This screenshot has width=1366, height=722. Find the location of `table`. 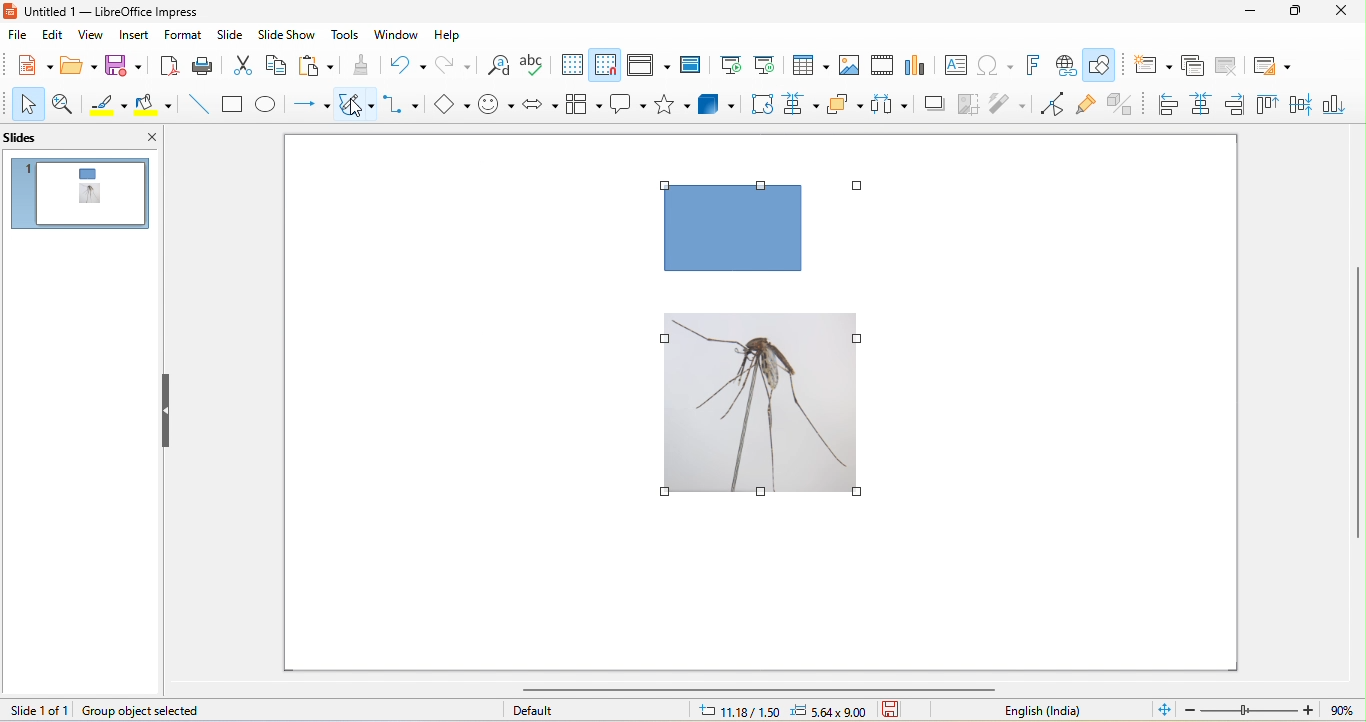

table is located at coordinates (811, 64).